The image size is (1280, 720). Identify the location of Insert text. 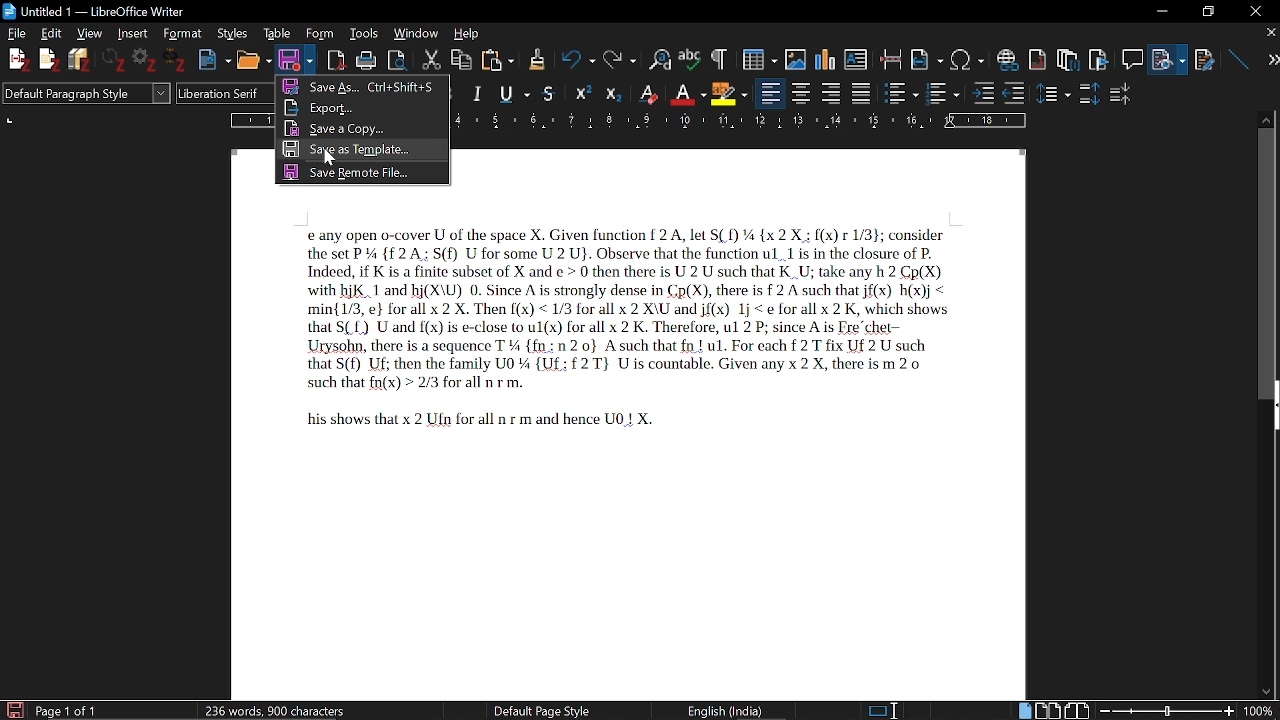
(858, 55).